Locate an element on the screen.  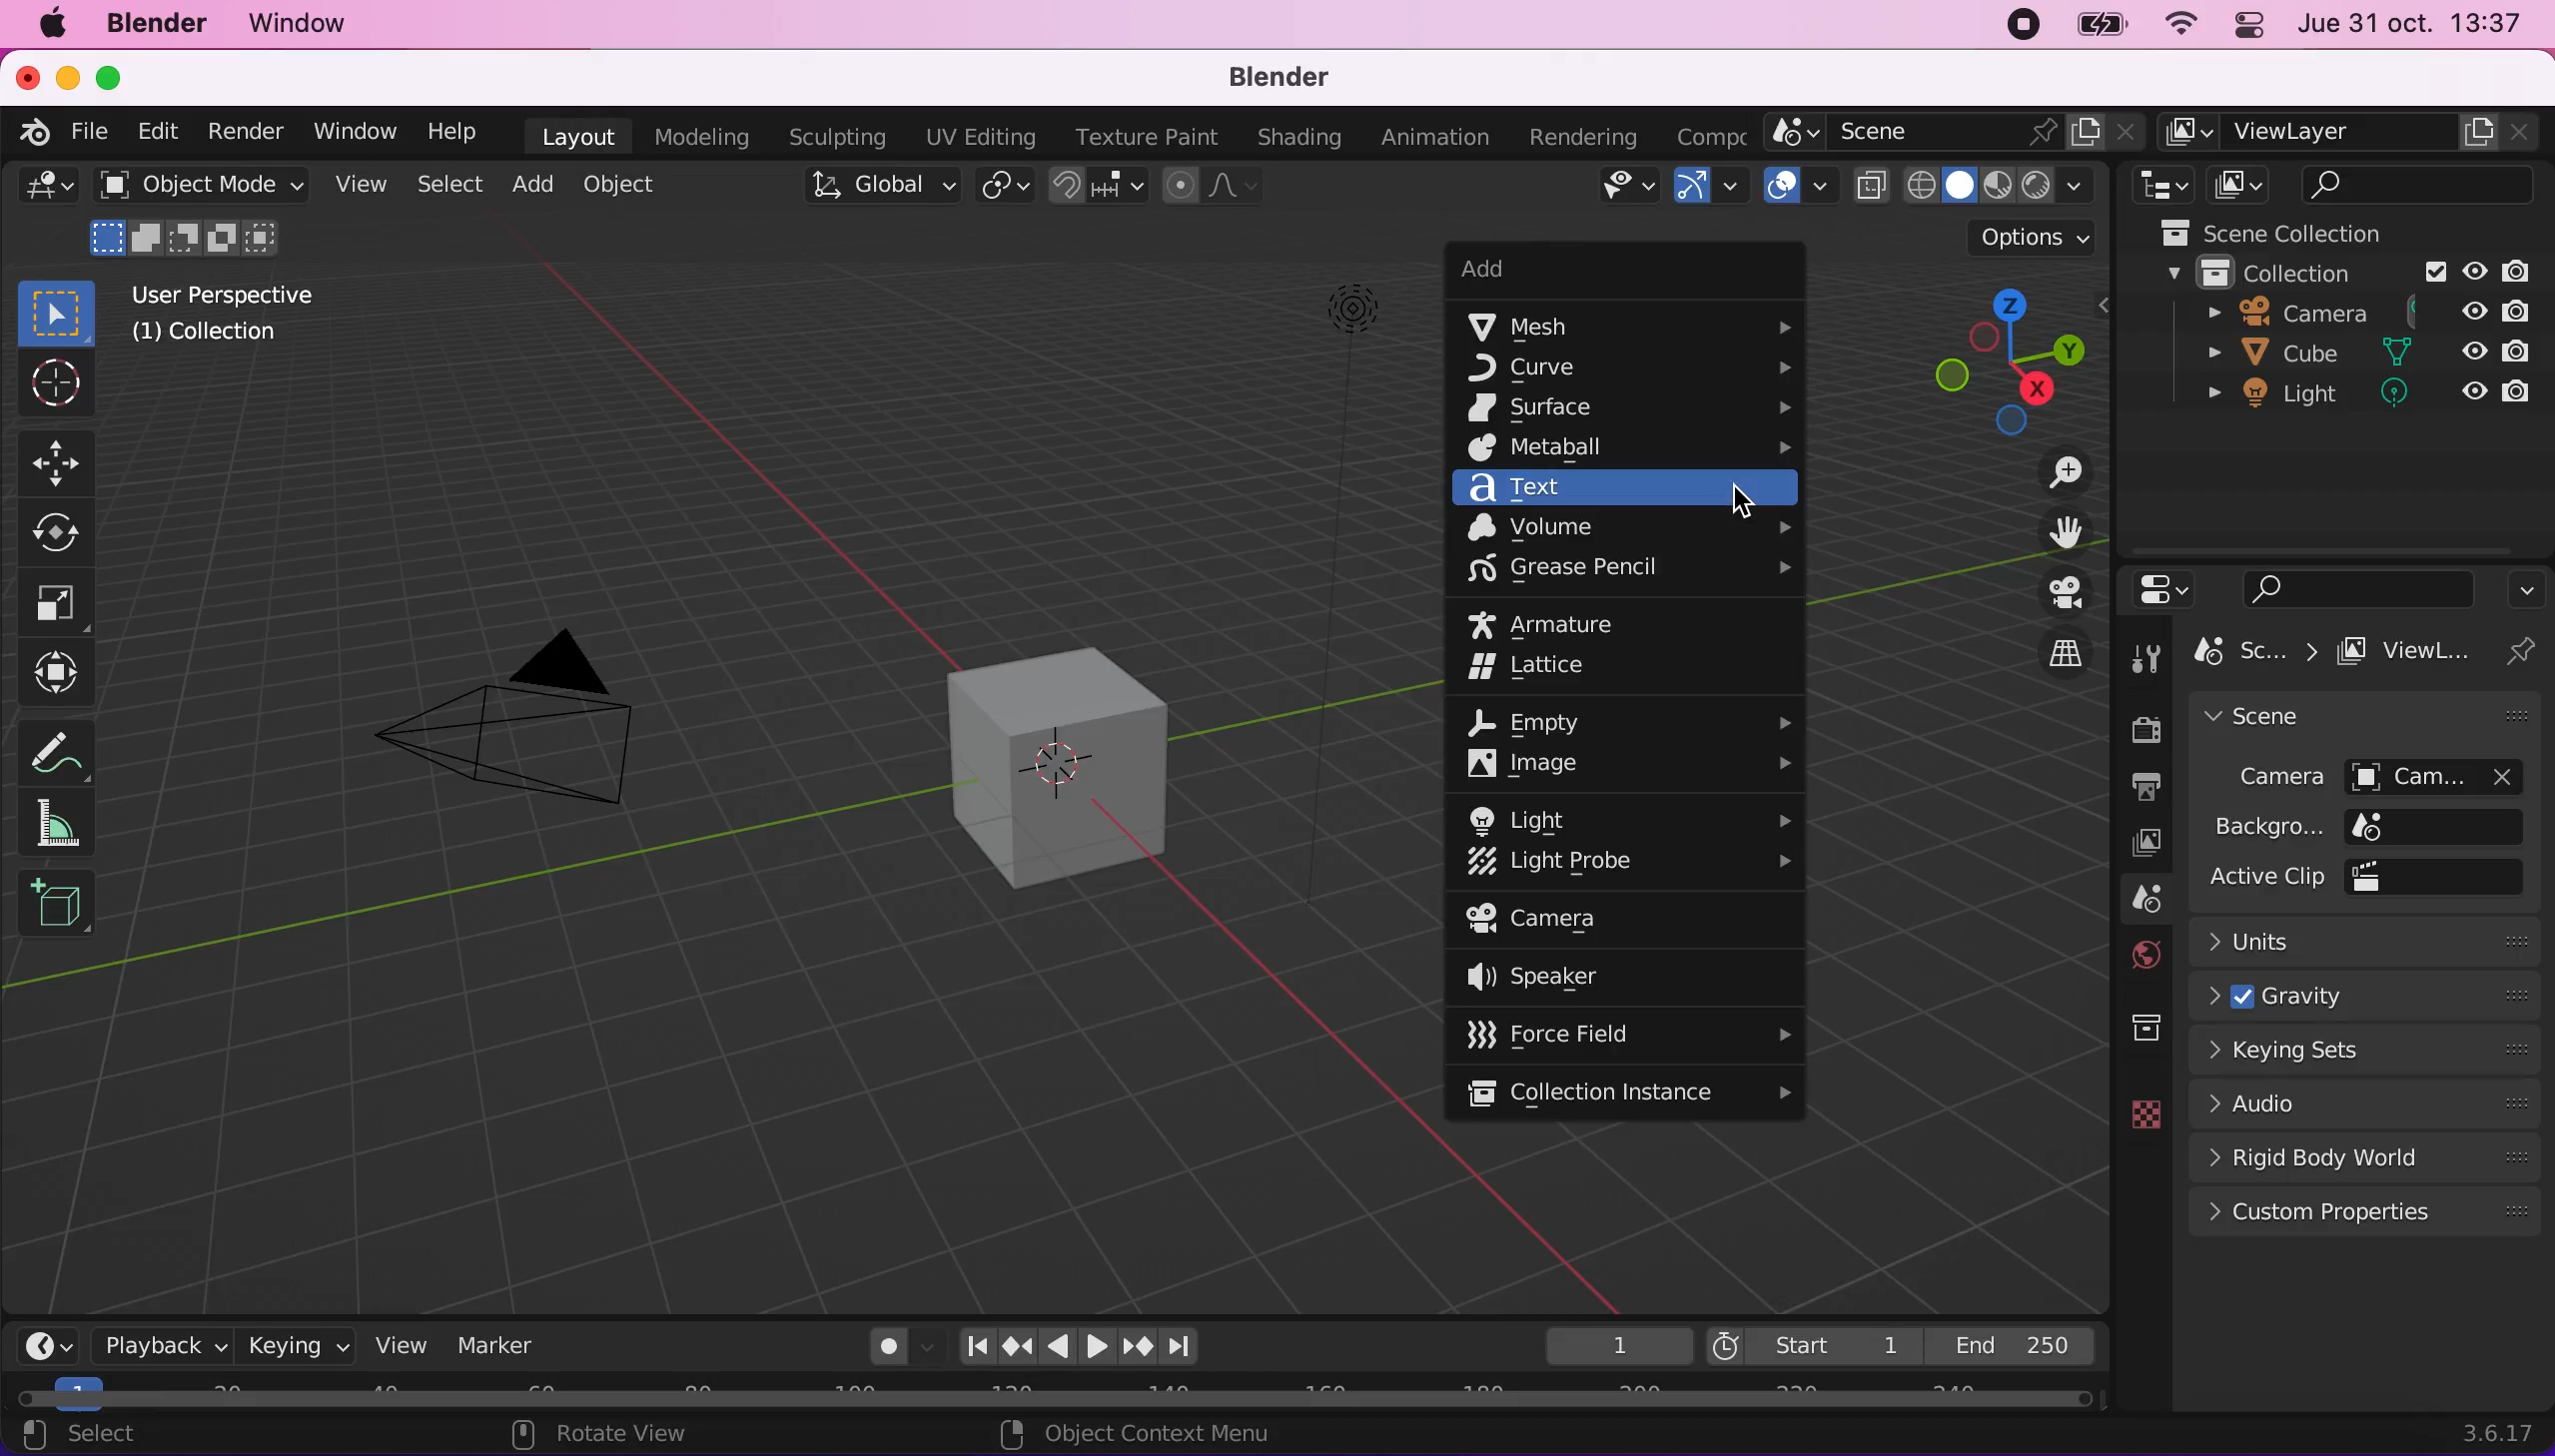
file is located at coordinates (89, 132).